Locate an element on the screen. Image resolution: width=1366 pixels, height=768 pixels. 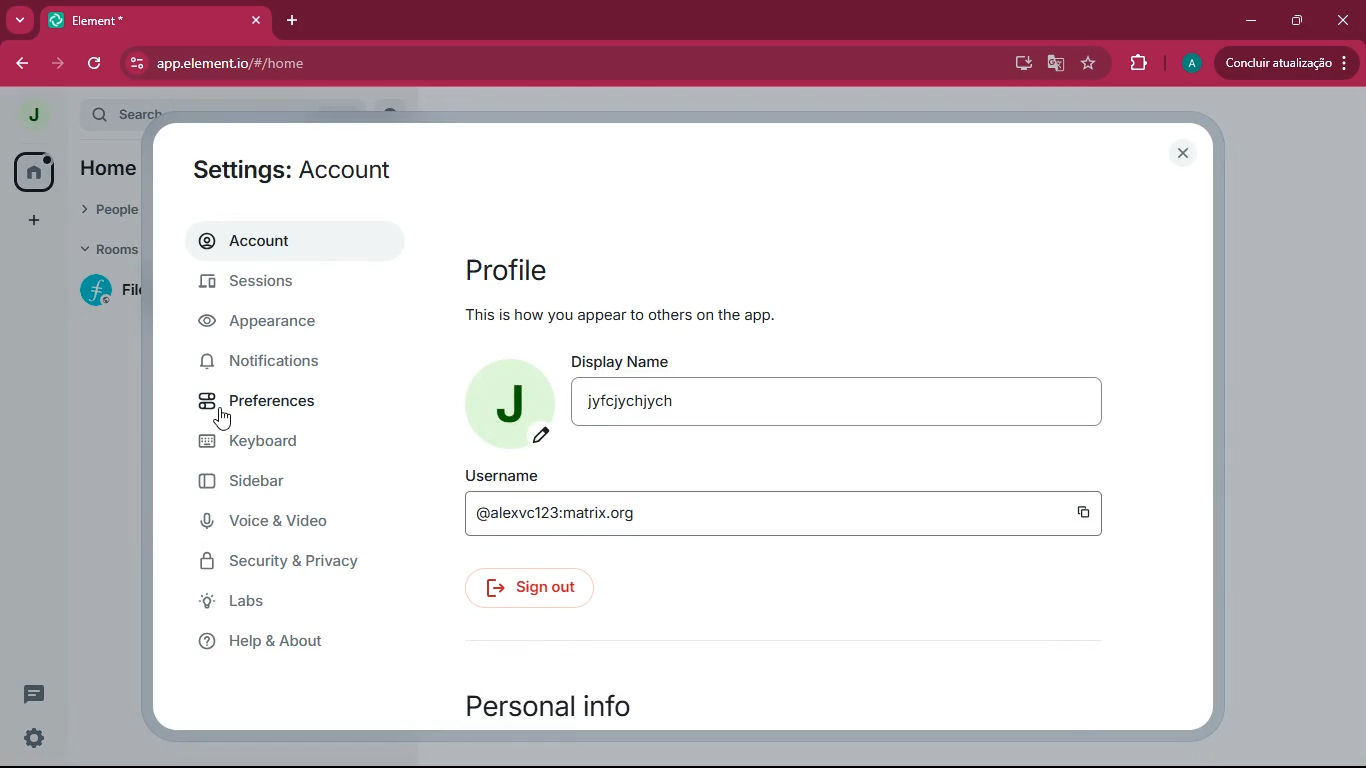
add profile picture is located at coordinates (507, 407).